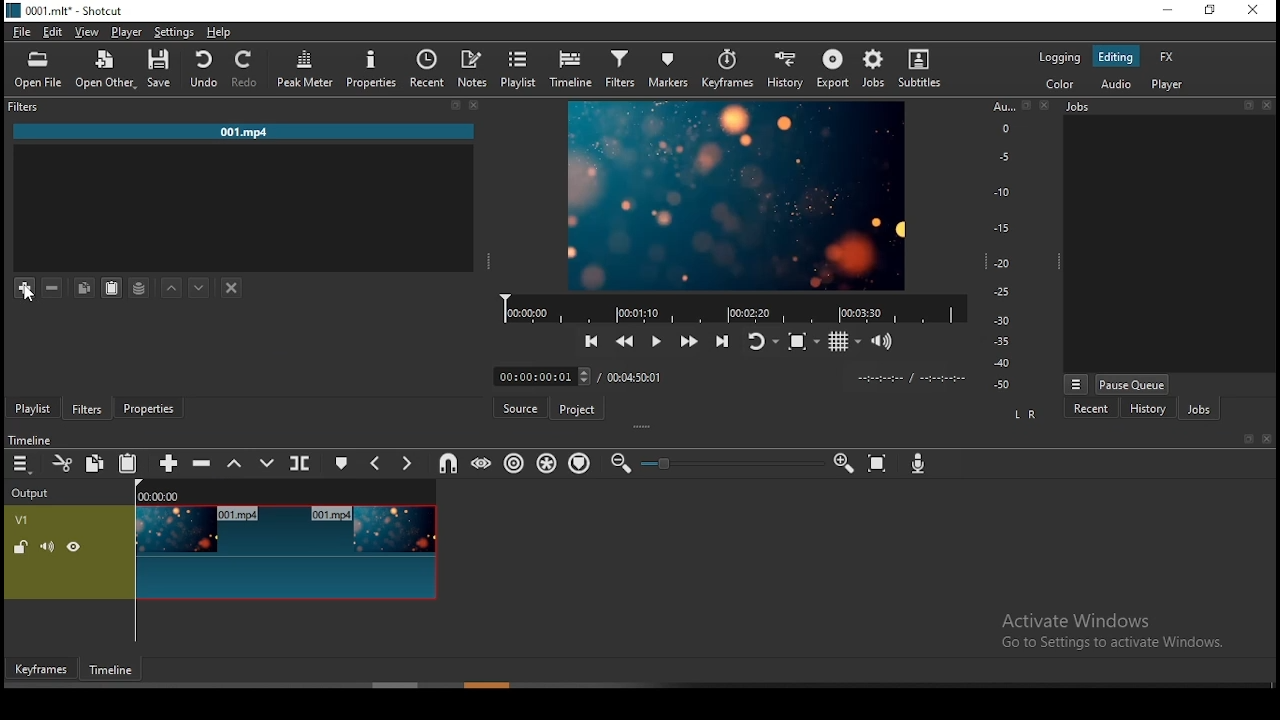 This screenshot has height=720, width=1280. I want to click on notes, so click(475, 68).